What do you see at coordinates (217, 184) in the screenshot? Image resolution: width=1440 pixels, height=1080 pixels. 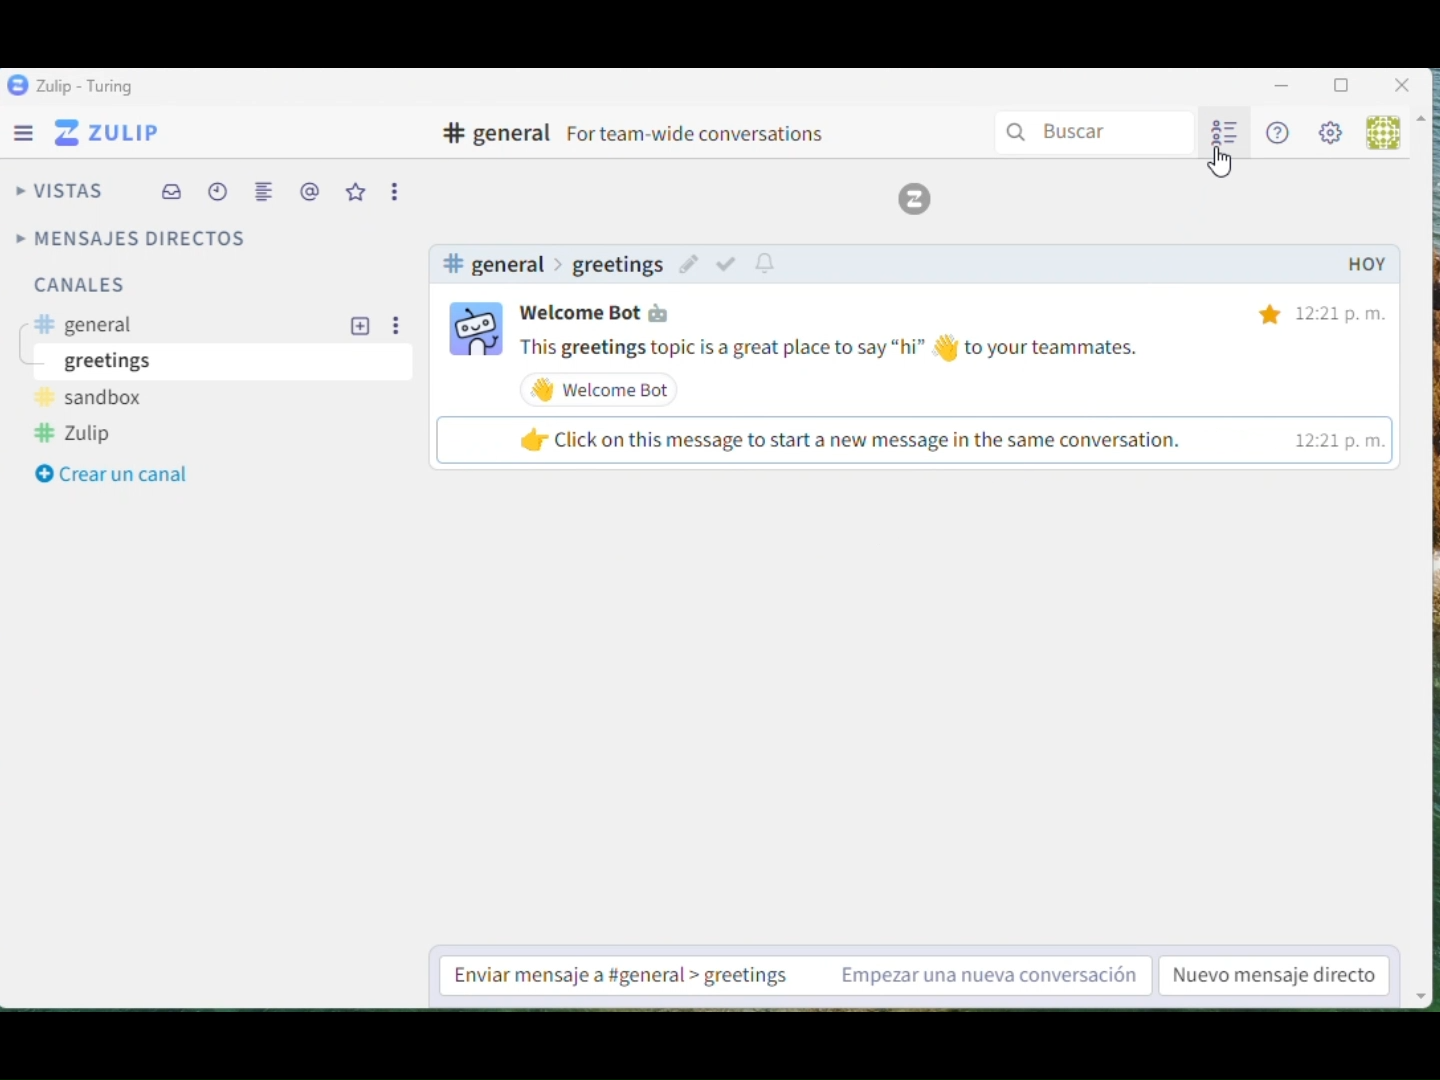 I see `Schedule` at bounding box center [217, 184].